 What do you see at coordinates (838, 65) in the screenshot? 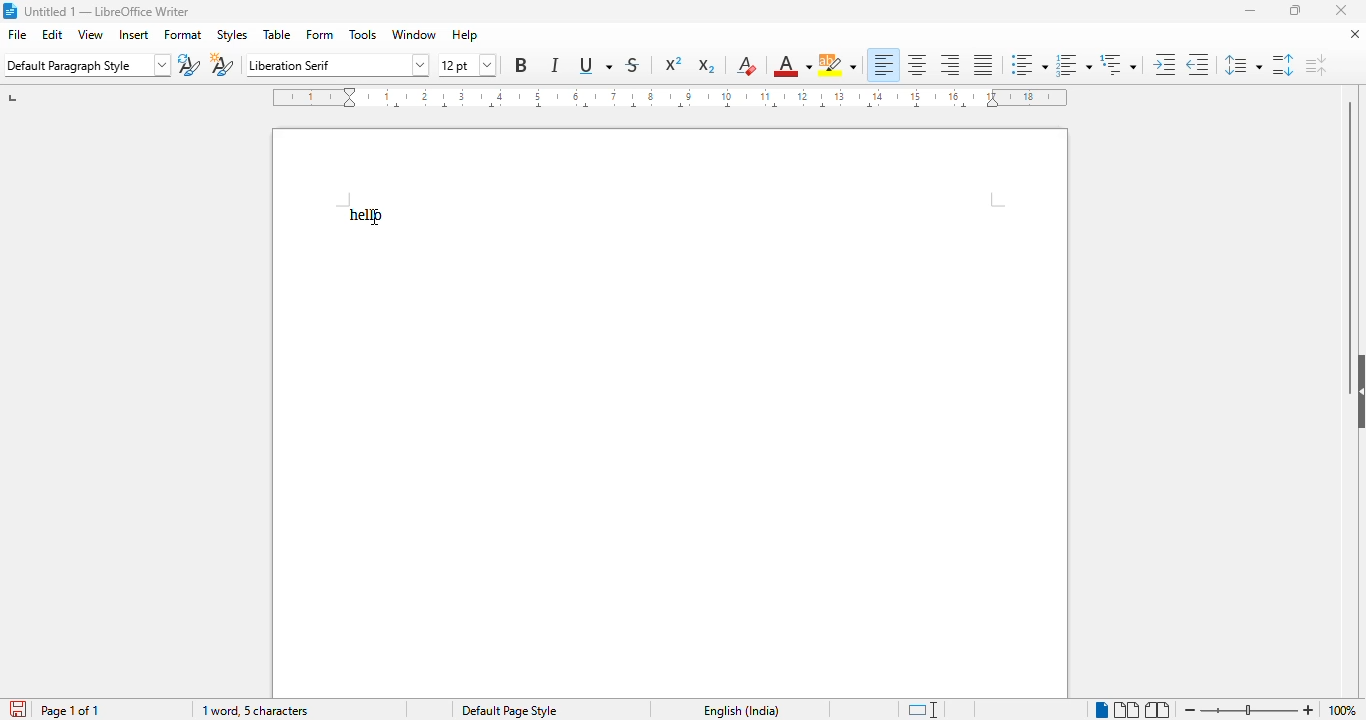
I see `character highlighting color` at bounding box center [838, 65].